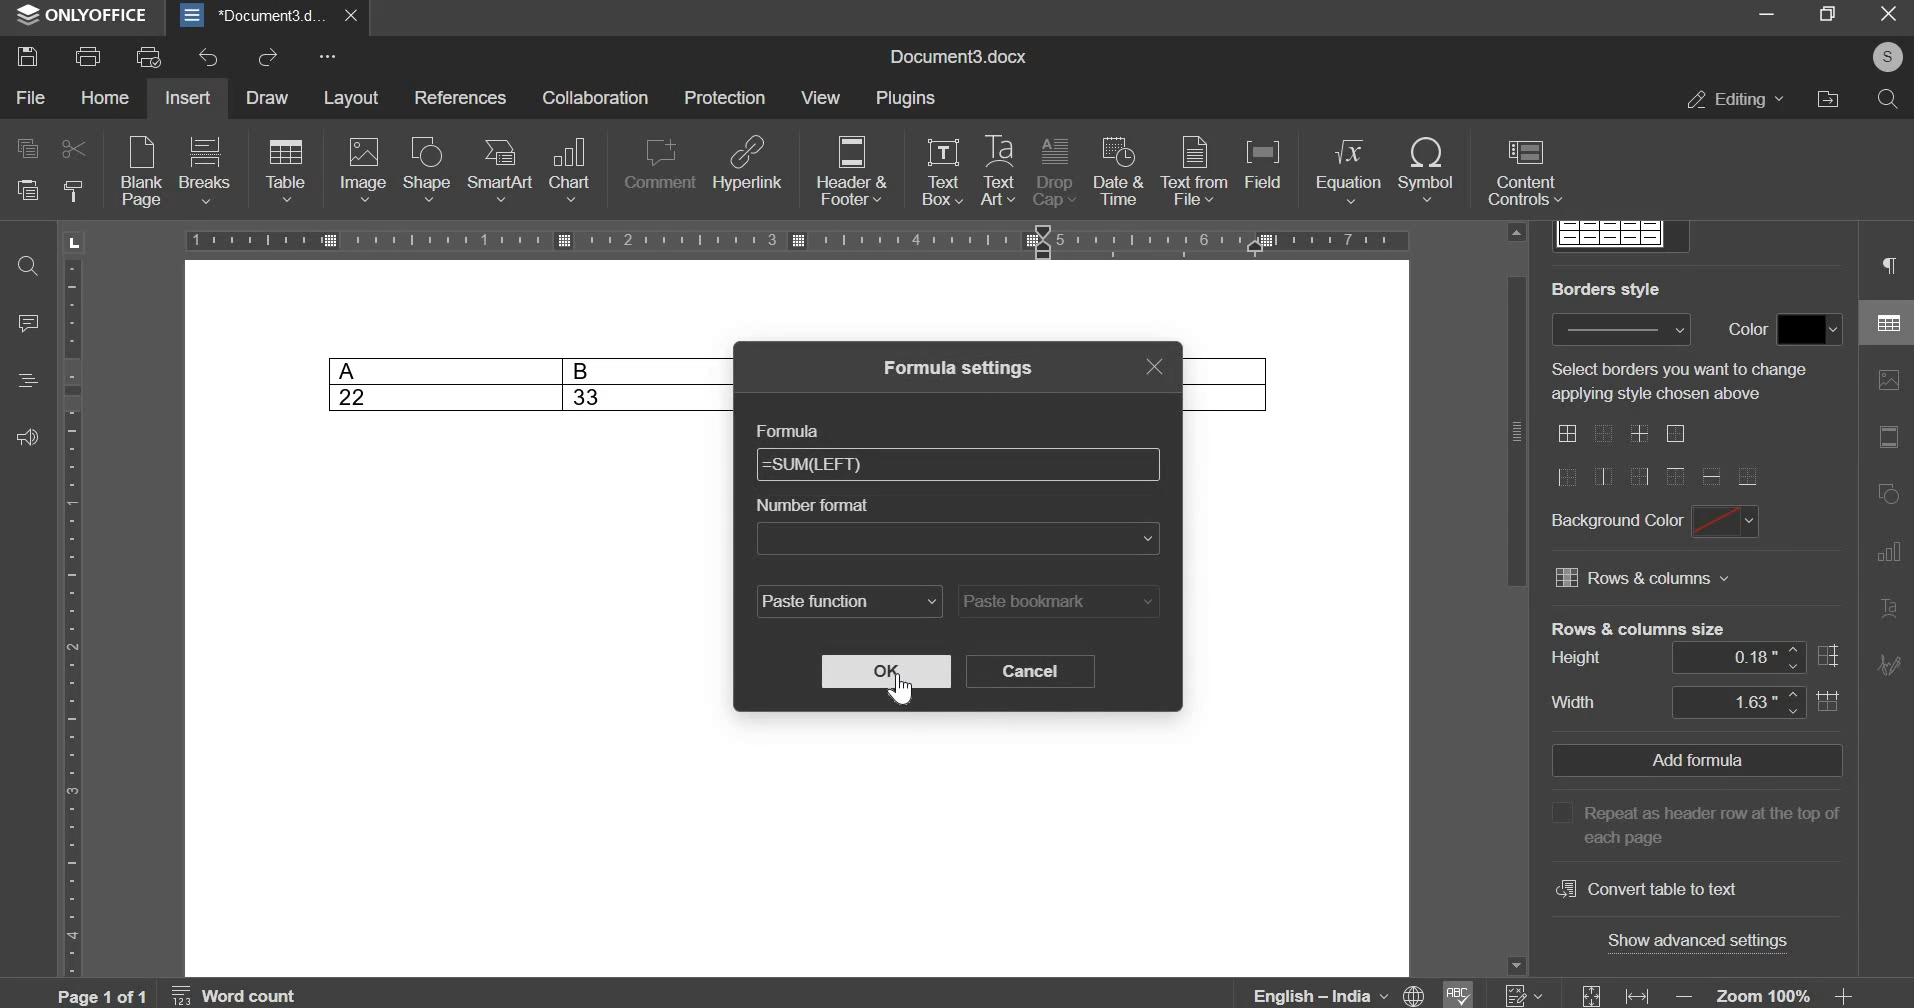 The height and width of the screenshot is (1008, 1914). I want to click on undo, so click(214, 58).